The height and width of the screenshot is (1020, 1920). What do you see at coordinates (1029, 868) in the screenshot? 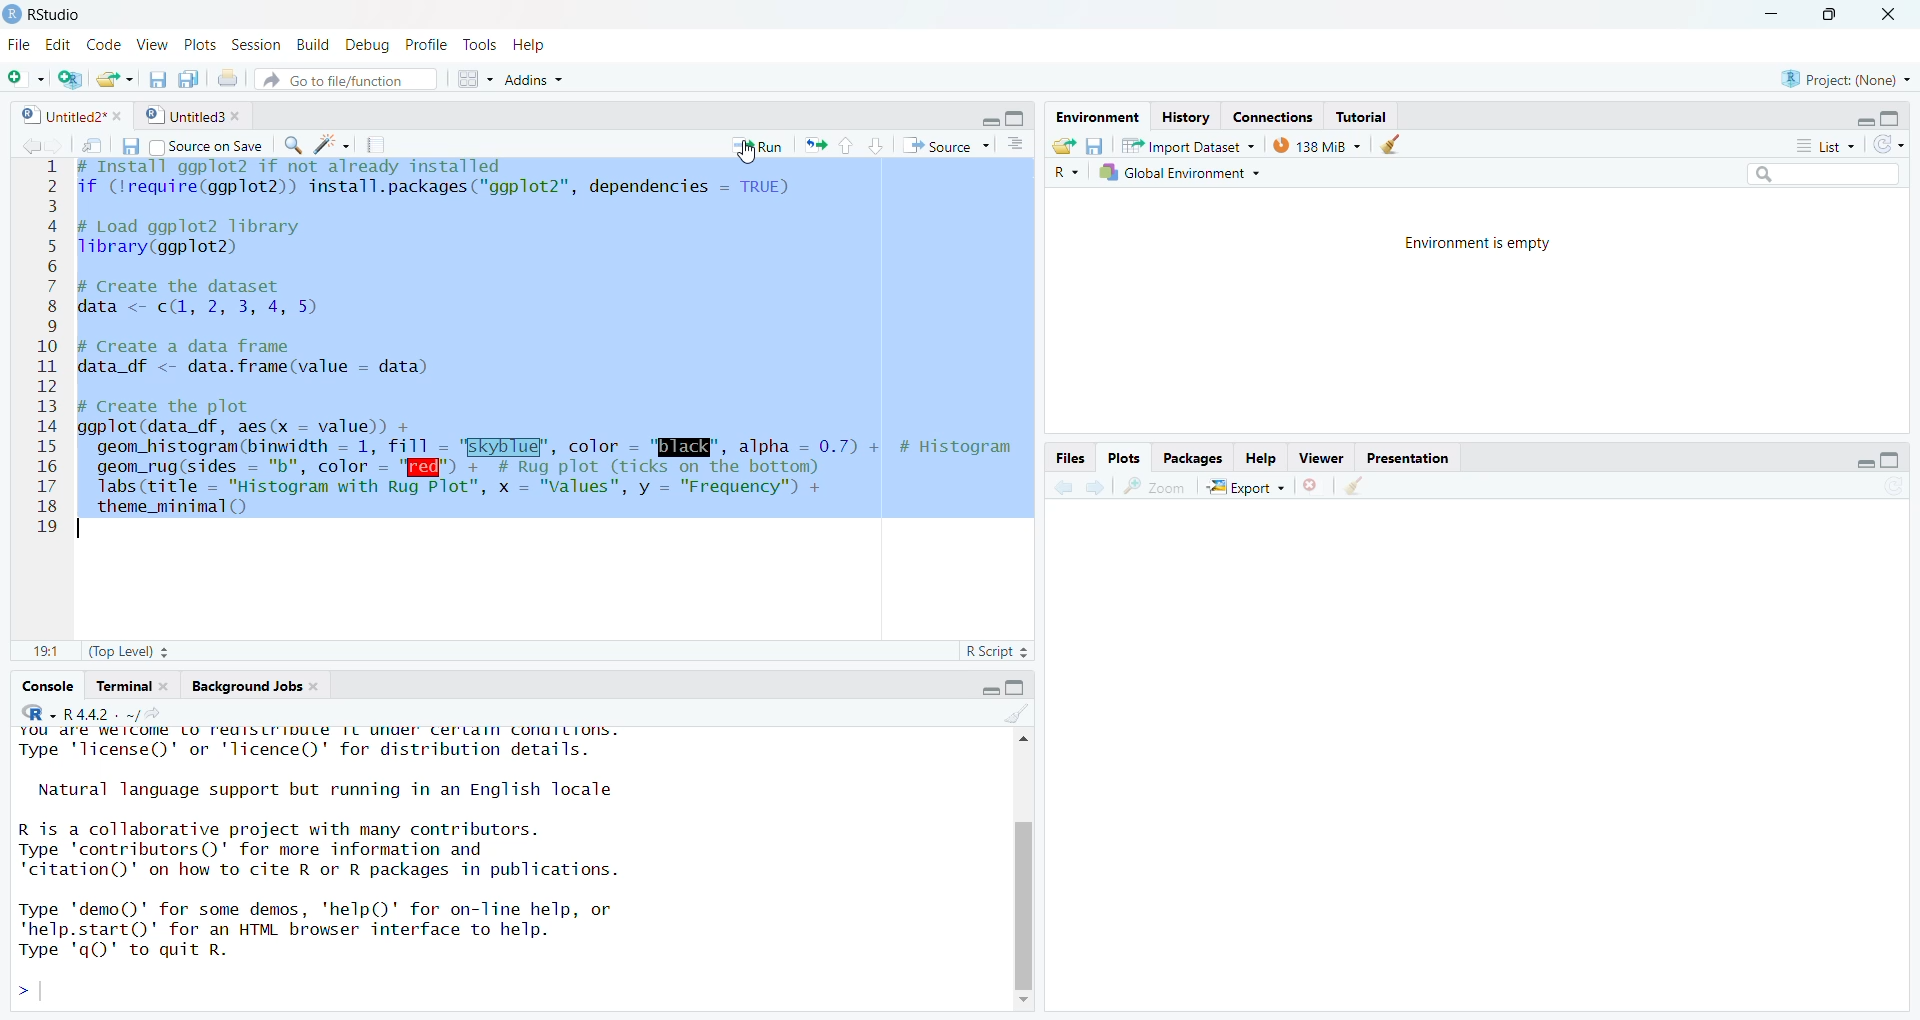
I see `Scroll bar` at bounding box center [1029, 868].